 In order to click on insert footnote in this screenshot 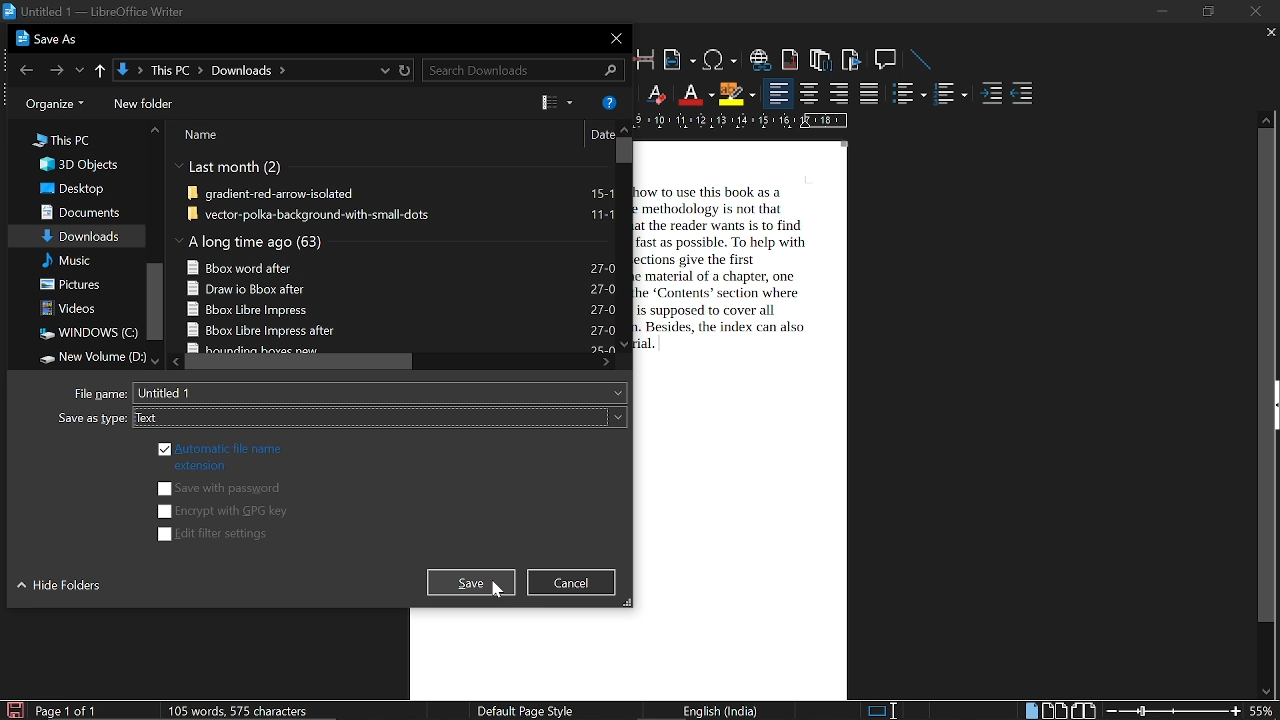, I will do `click(791, 59)`.